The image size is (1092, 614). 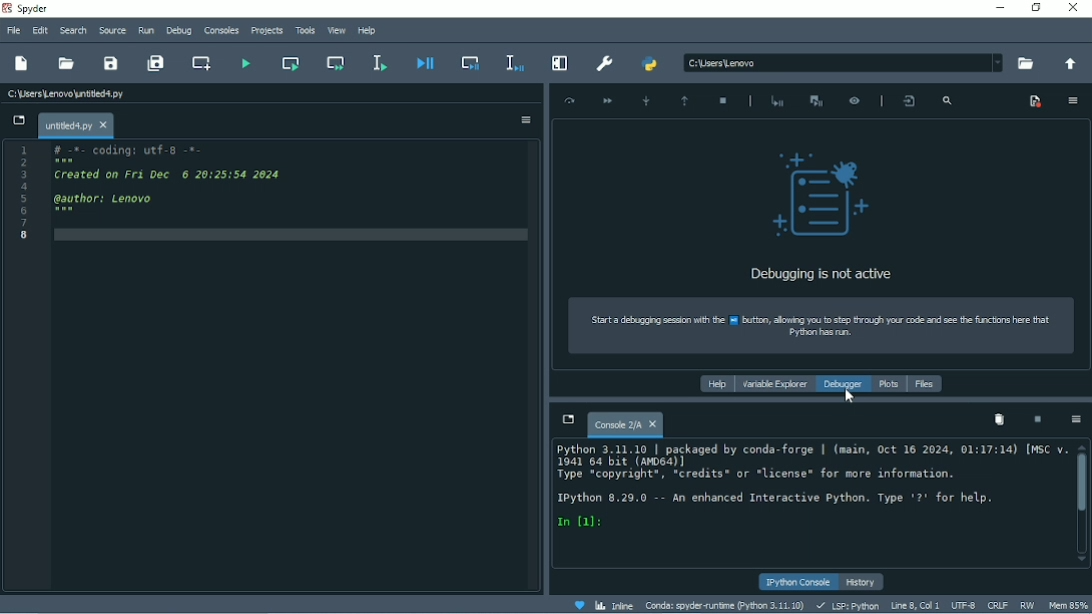 I want to click on Edit, so click(x=39, y=29).